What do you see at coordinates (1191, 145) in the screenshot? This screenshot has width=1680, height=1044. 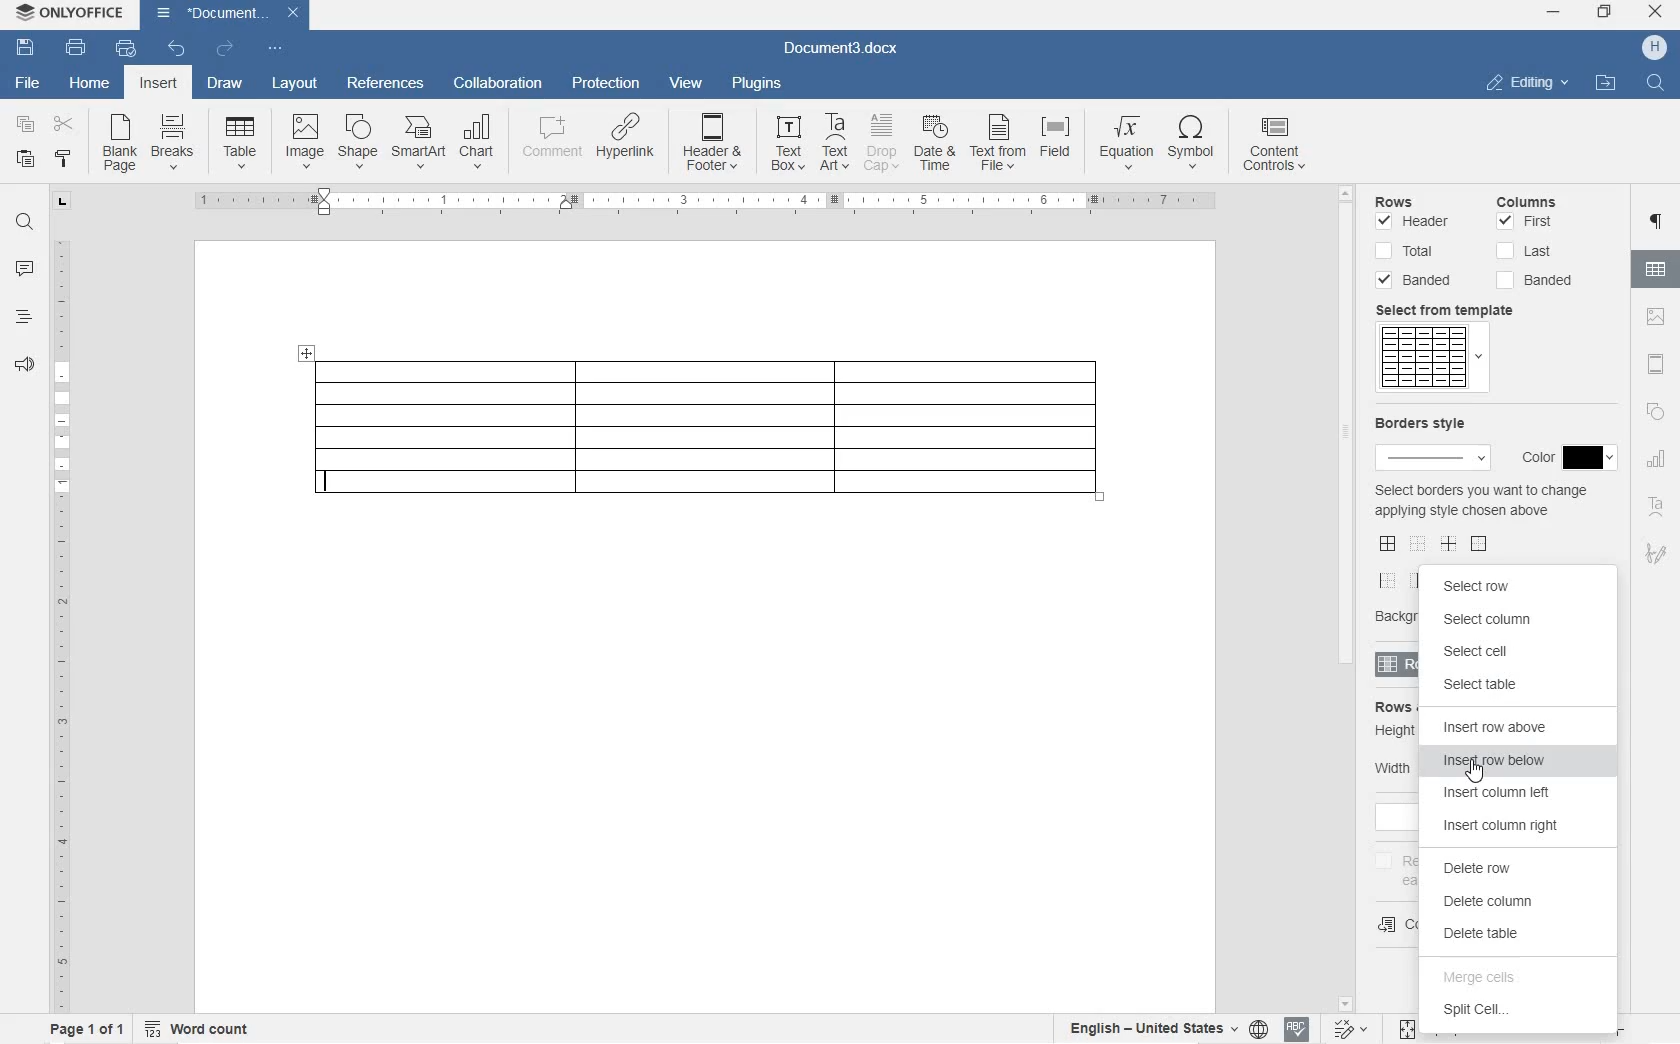 I see `SYMBOL` at bounding box center [1191, 145].